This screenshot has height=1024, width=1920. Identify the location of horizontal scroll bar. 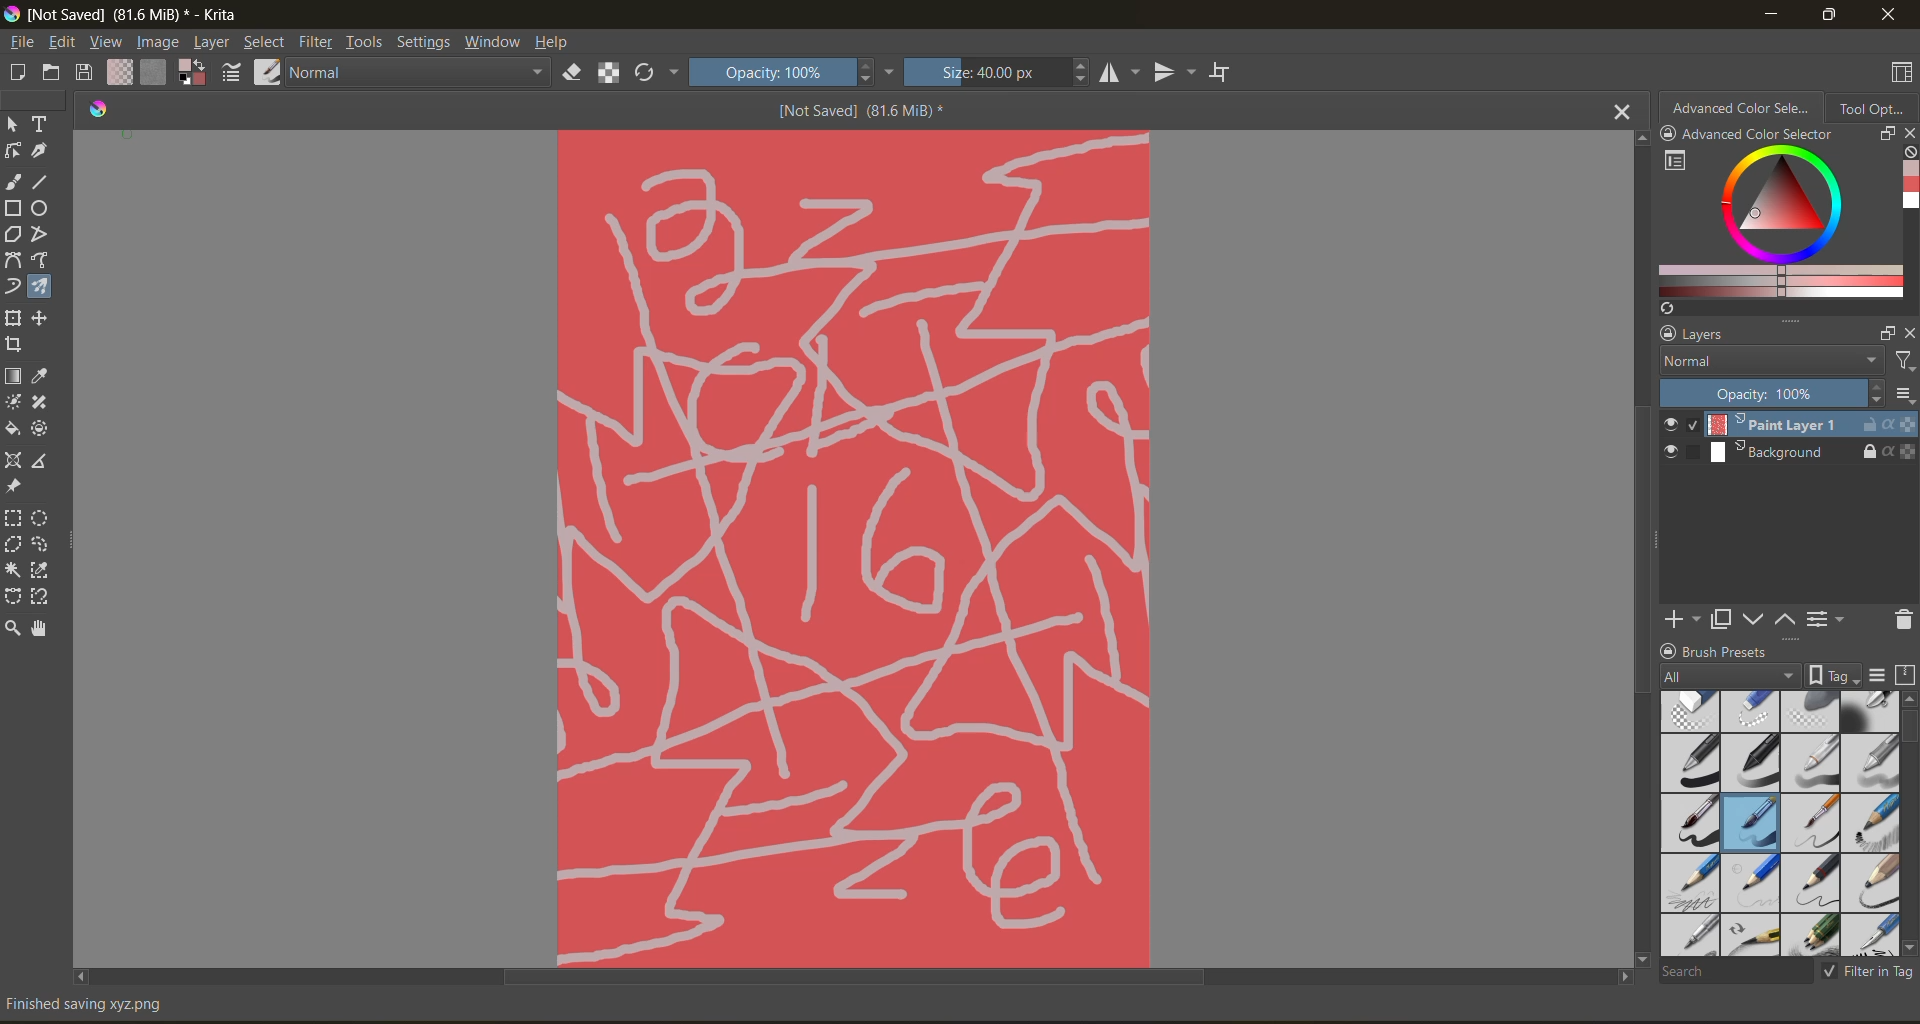
(852, 977).